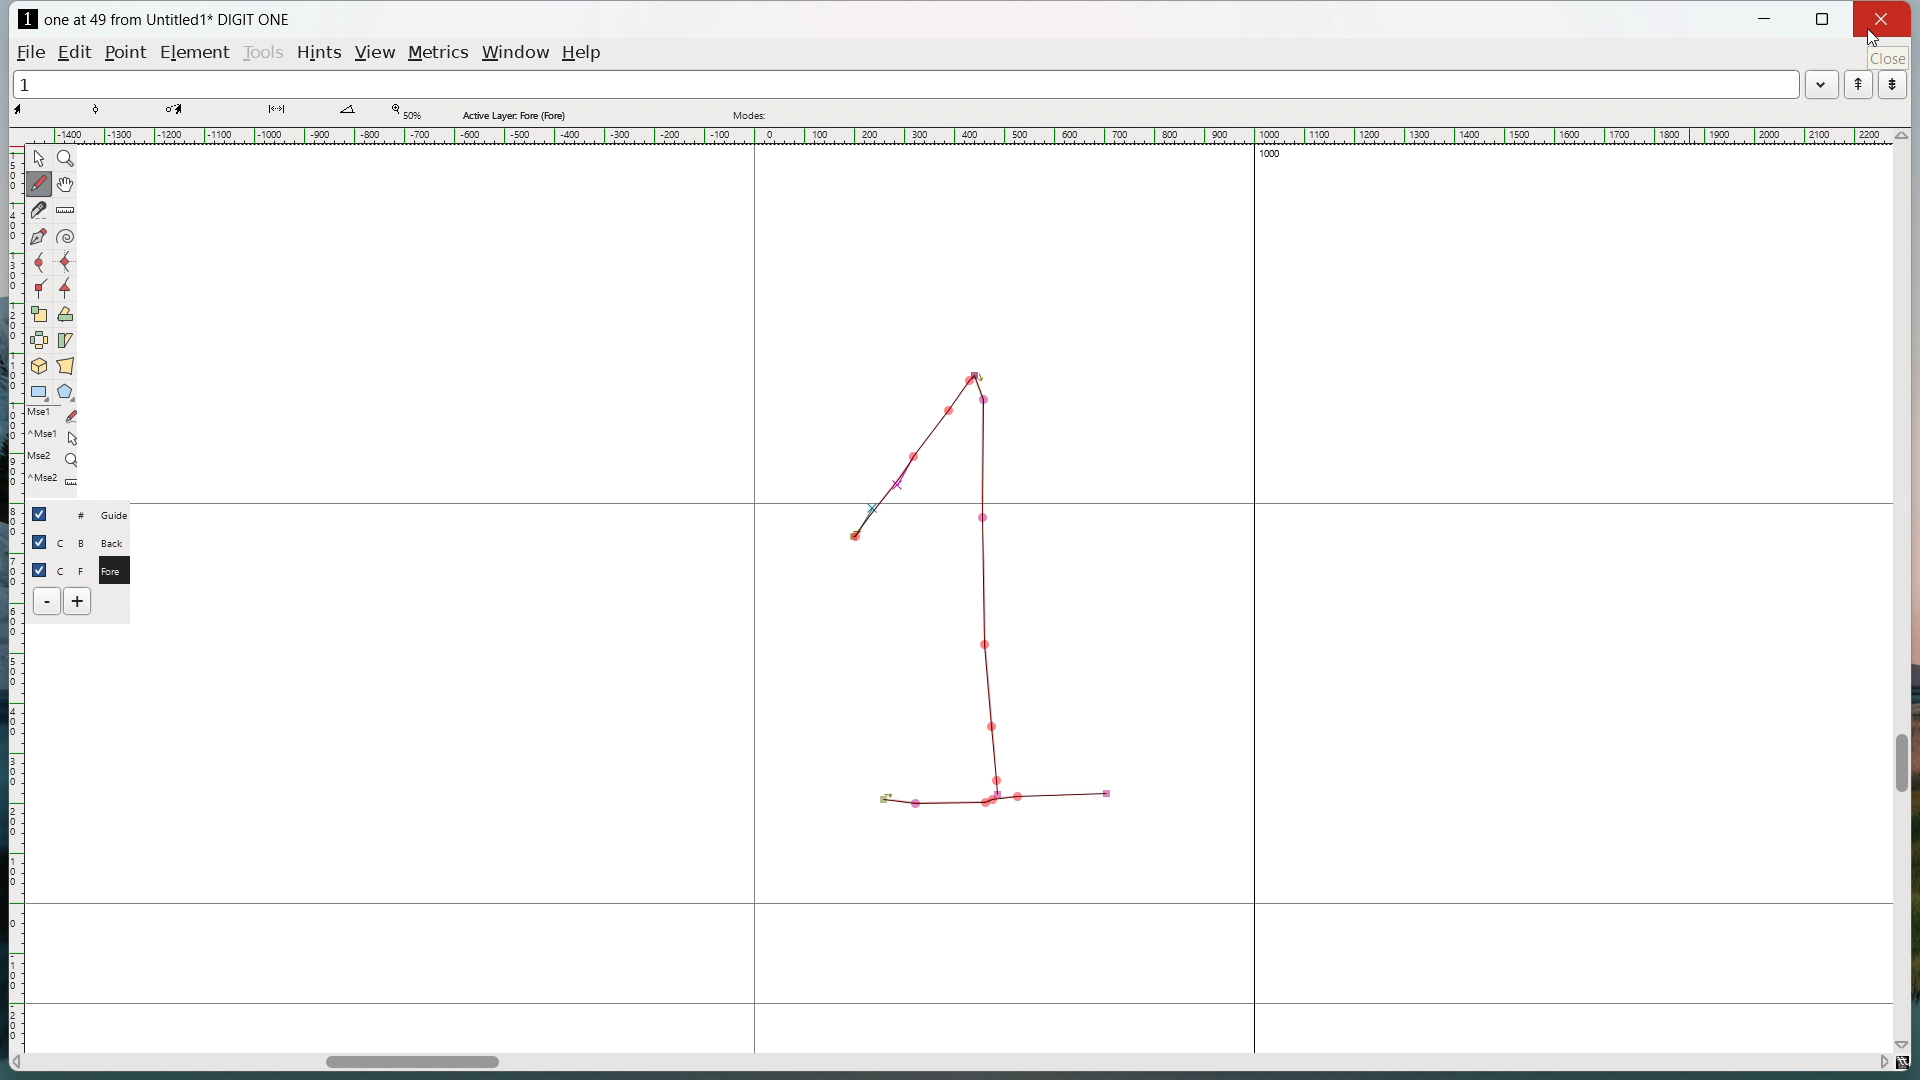  What do you see at coordinates (27, 19) in the screenshot?
I see `logo` at bounding box center [27, 19].